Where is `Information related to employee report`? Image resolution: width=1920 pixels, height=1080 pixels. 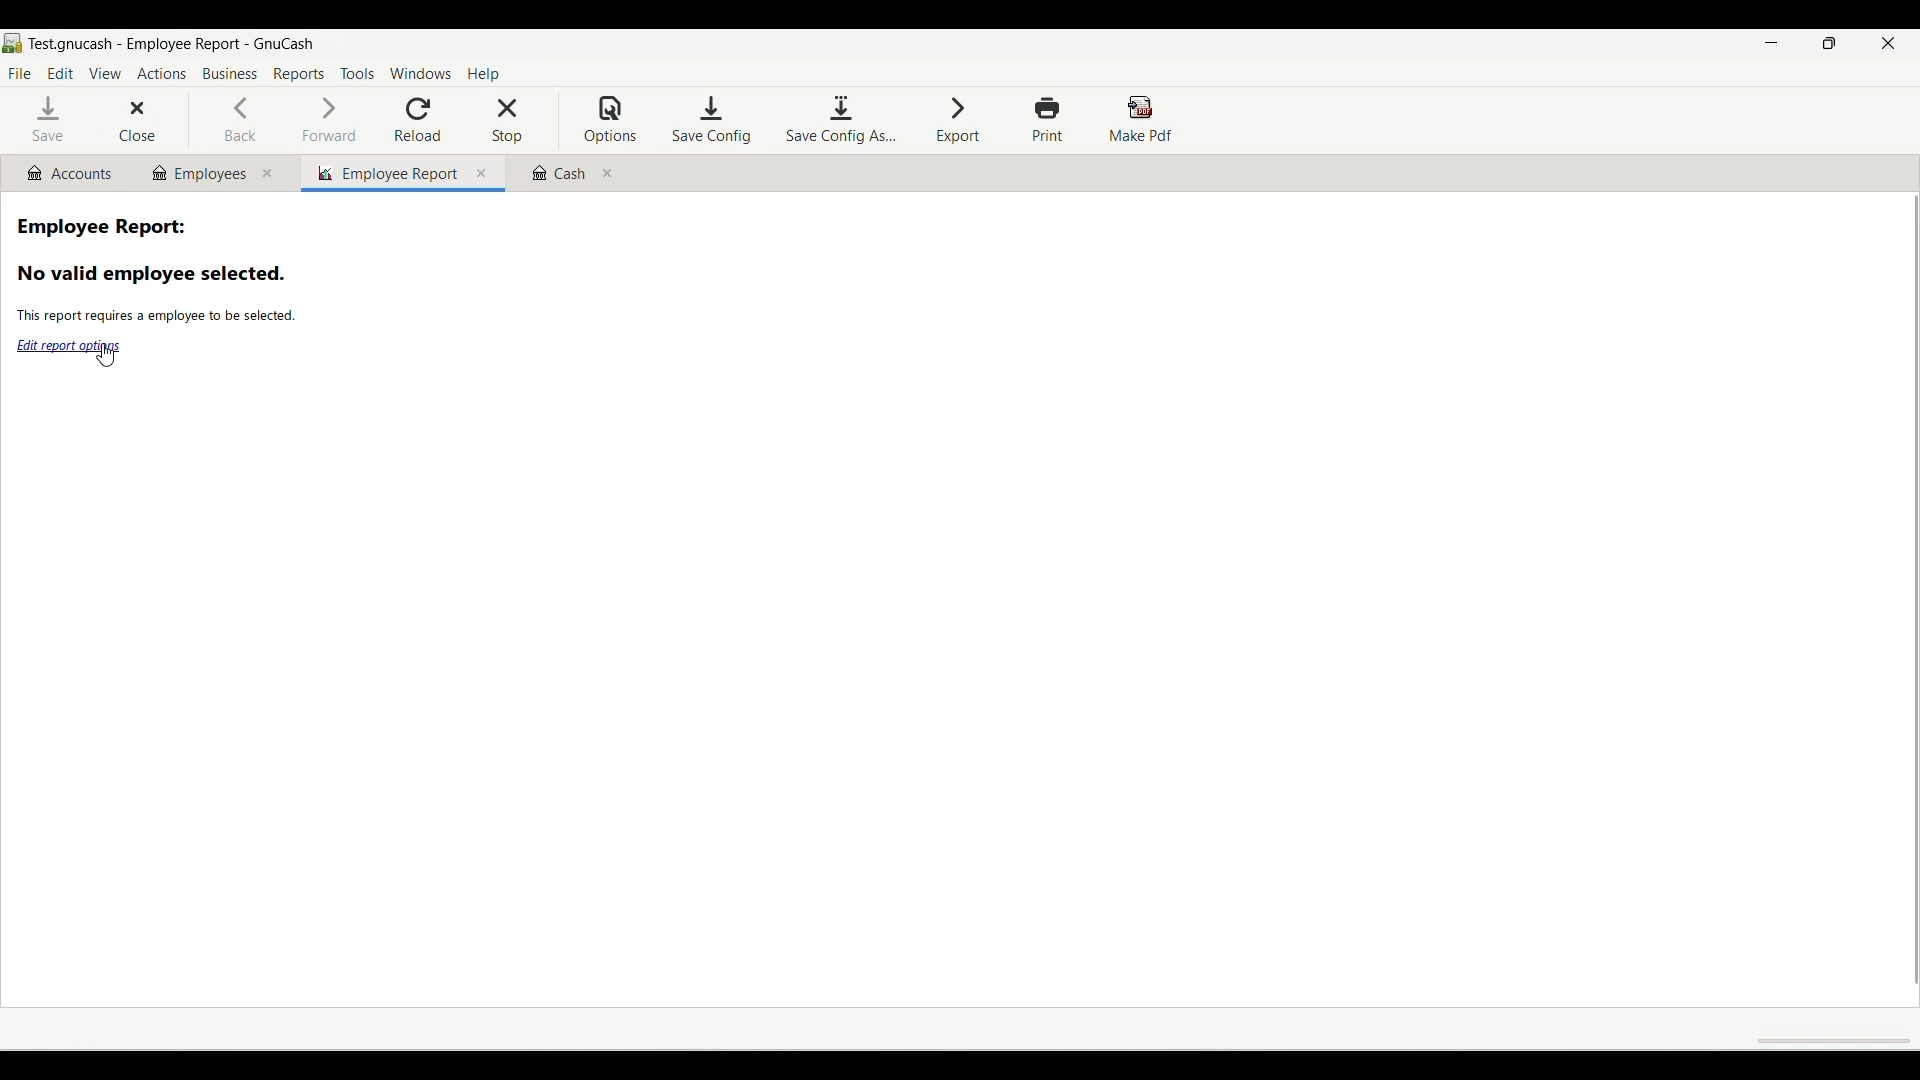 Information related to employee report is located at coordinates (162, 285).